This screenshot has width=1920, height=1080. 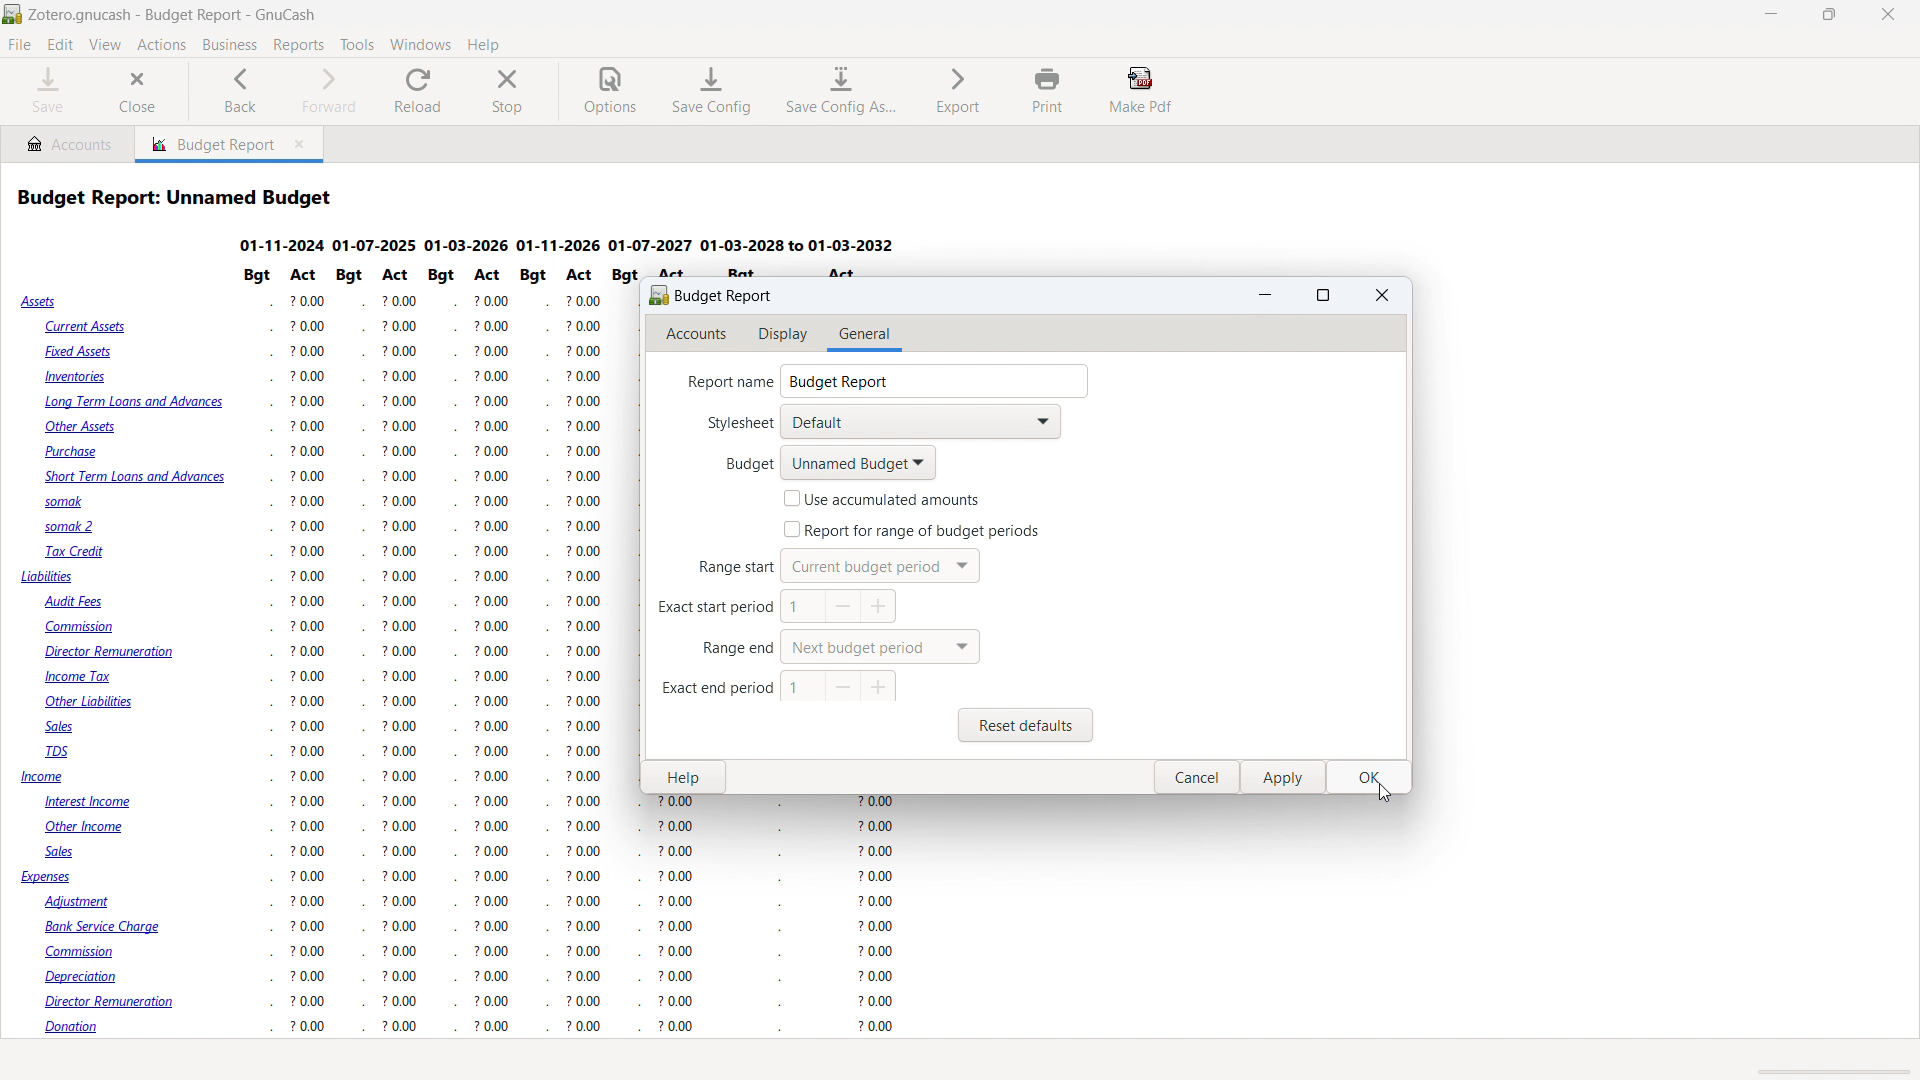 What do you see at coordinates (839, 91) in the screenshot?
I see `save configuration as` at bounding box center [839, 91].